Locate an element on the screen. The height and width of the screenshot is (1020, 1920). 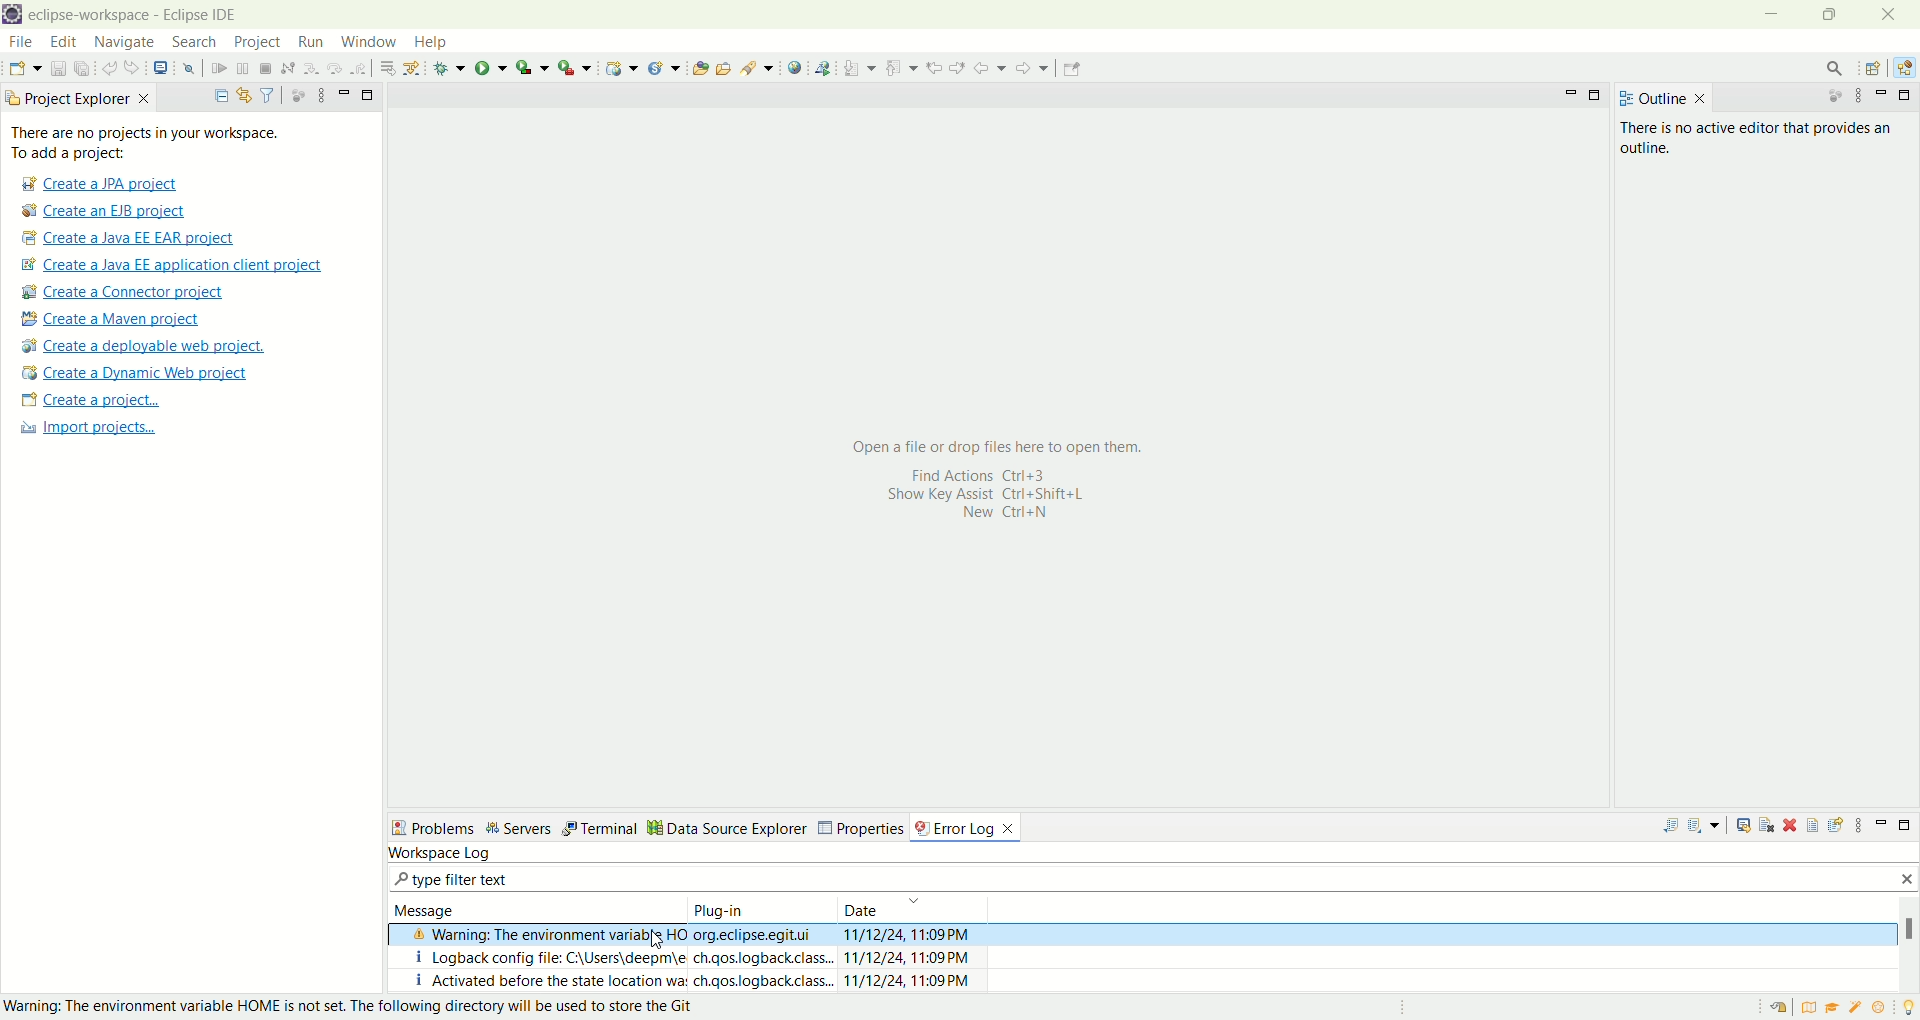
disconnect is located at coordinates (286, 67).